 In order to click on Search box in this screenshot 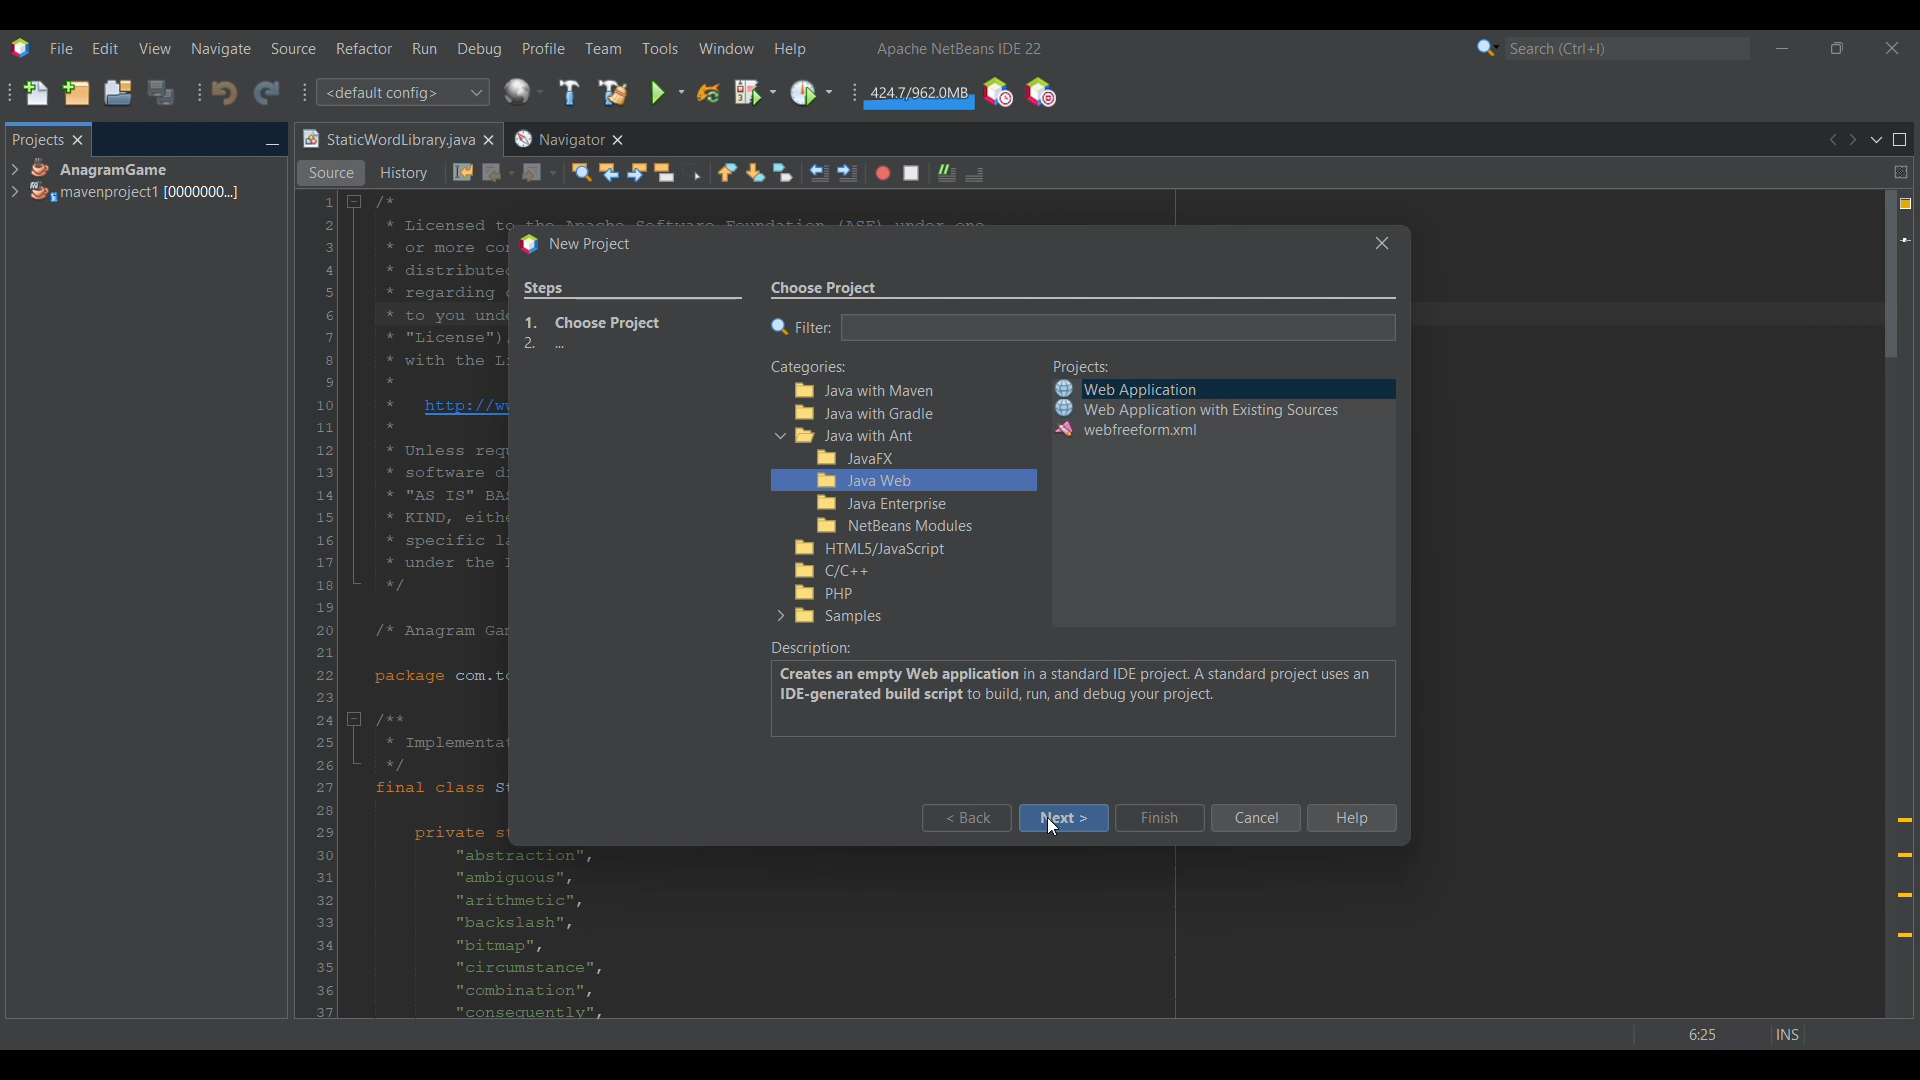, I will do `click(1628, 48)`.